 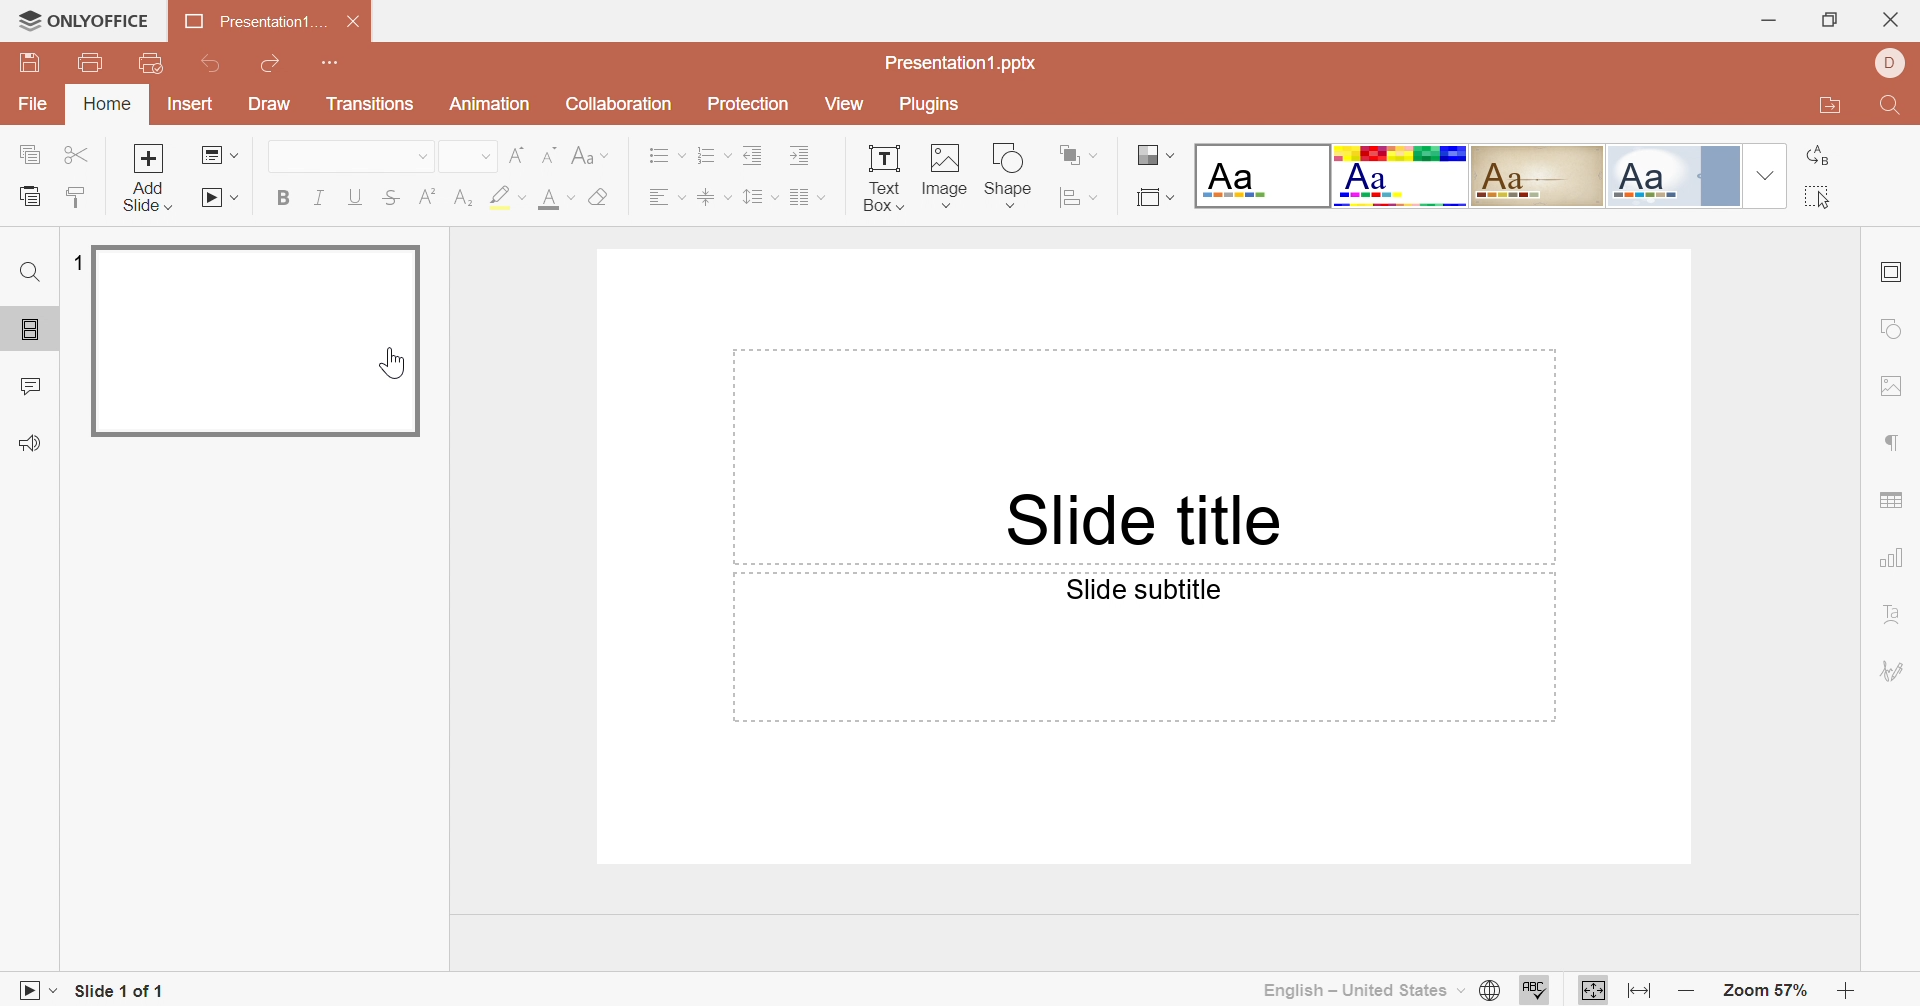 What do you see at coordinates (28, 386) in the screenshot?
I see `Comments` at bounding box center [28, 386].